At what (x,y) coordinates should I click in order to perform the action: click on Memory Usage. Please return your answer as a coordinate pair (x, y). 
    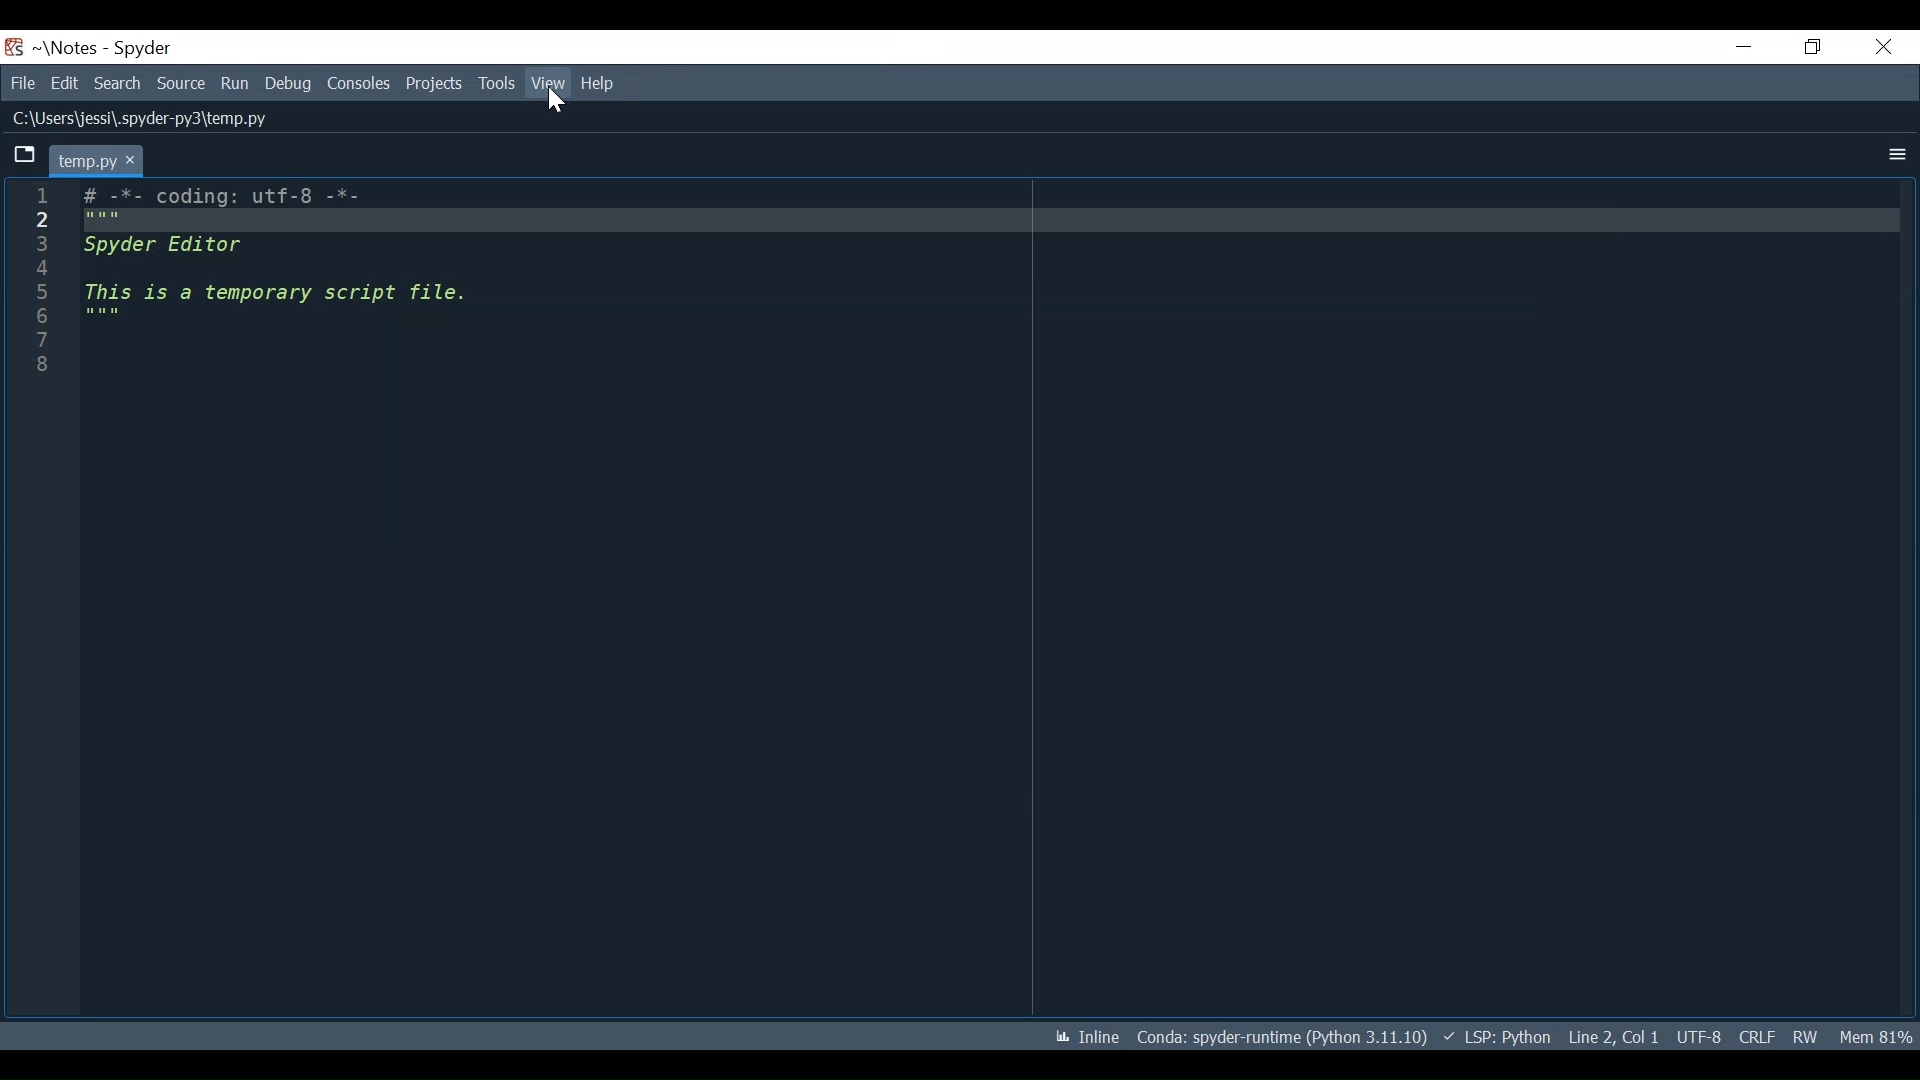
    Looking at the image, I should click on (1878, 1037).